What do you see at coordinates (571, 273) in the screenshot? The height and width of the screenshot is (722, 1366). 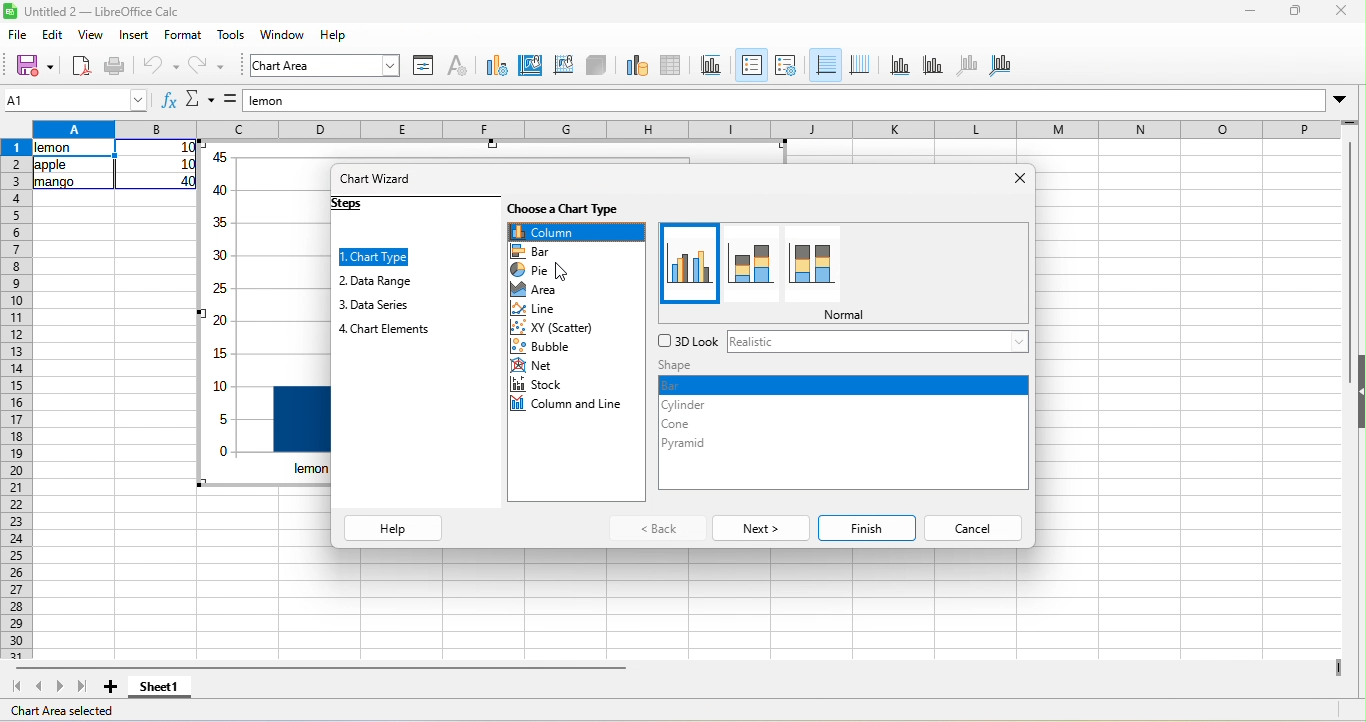 I see `cursor movement` at bounding box center [571, 273].